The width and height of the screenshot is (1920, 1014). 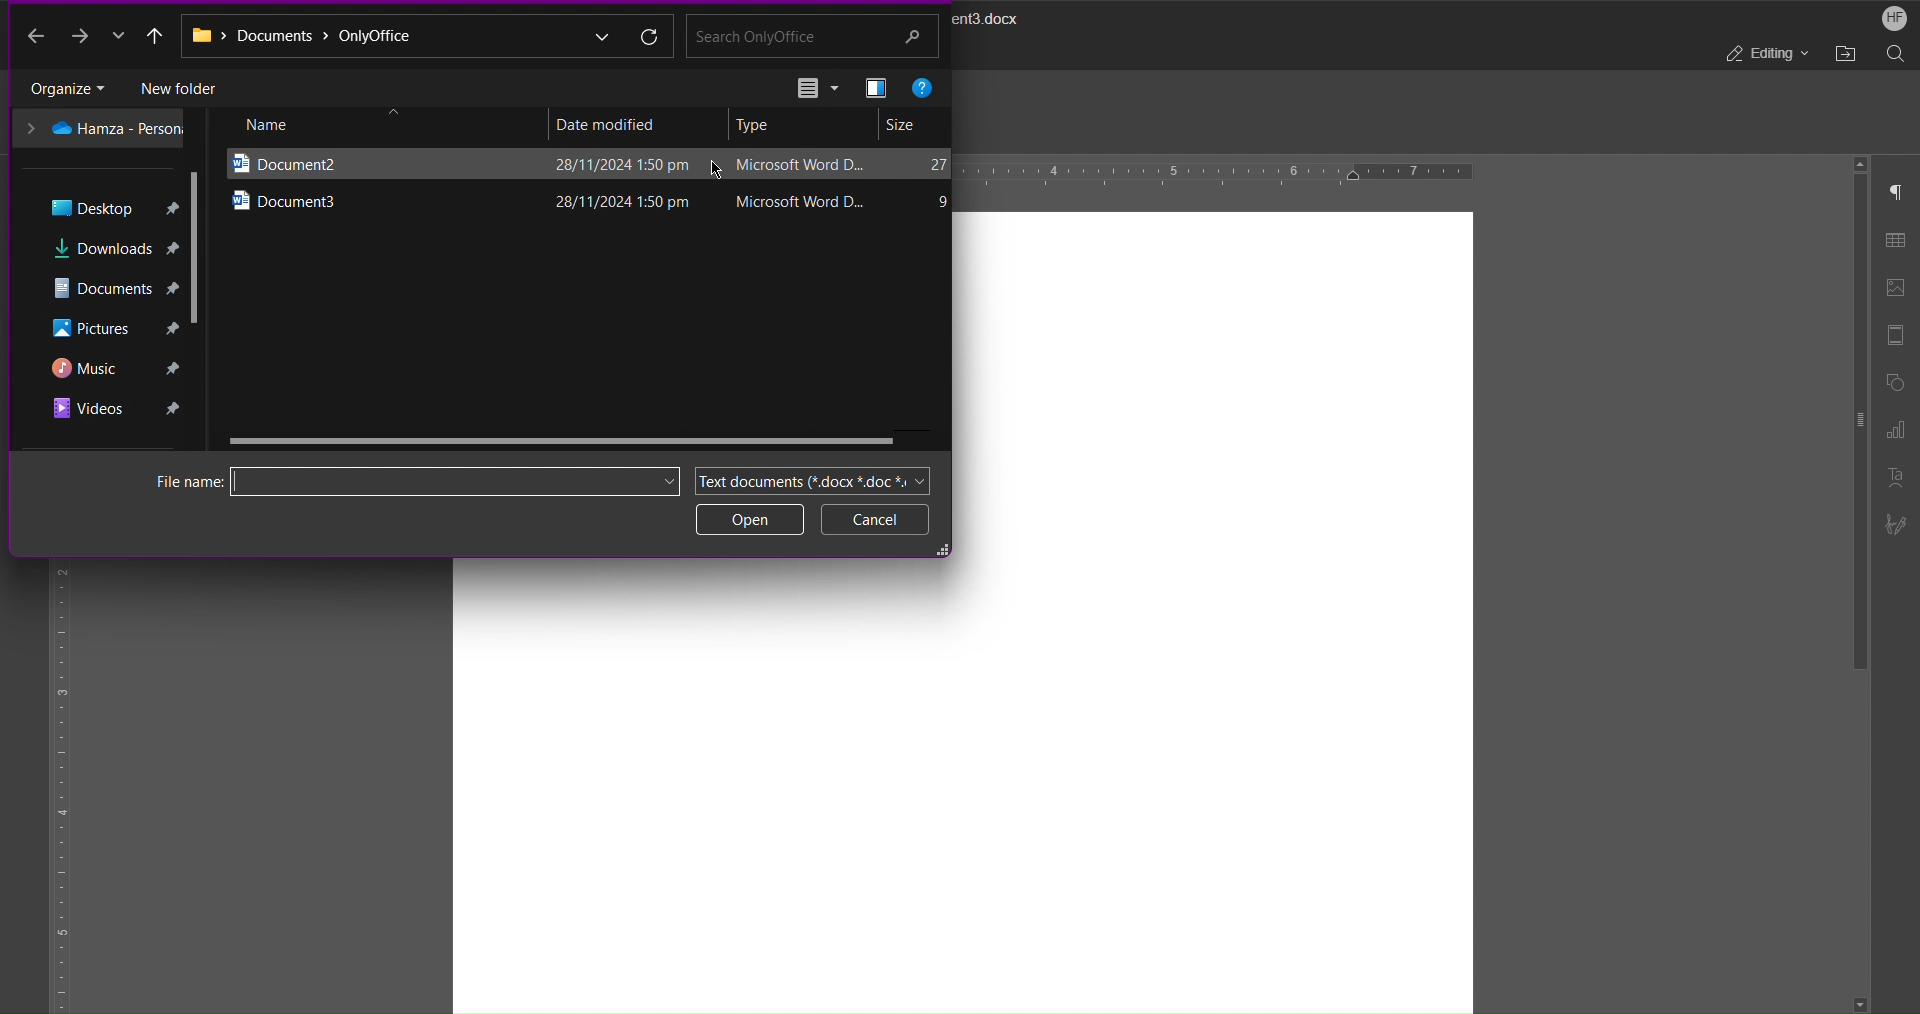 I want to click on Search Bar , so click(x=815, y=37).